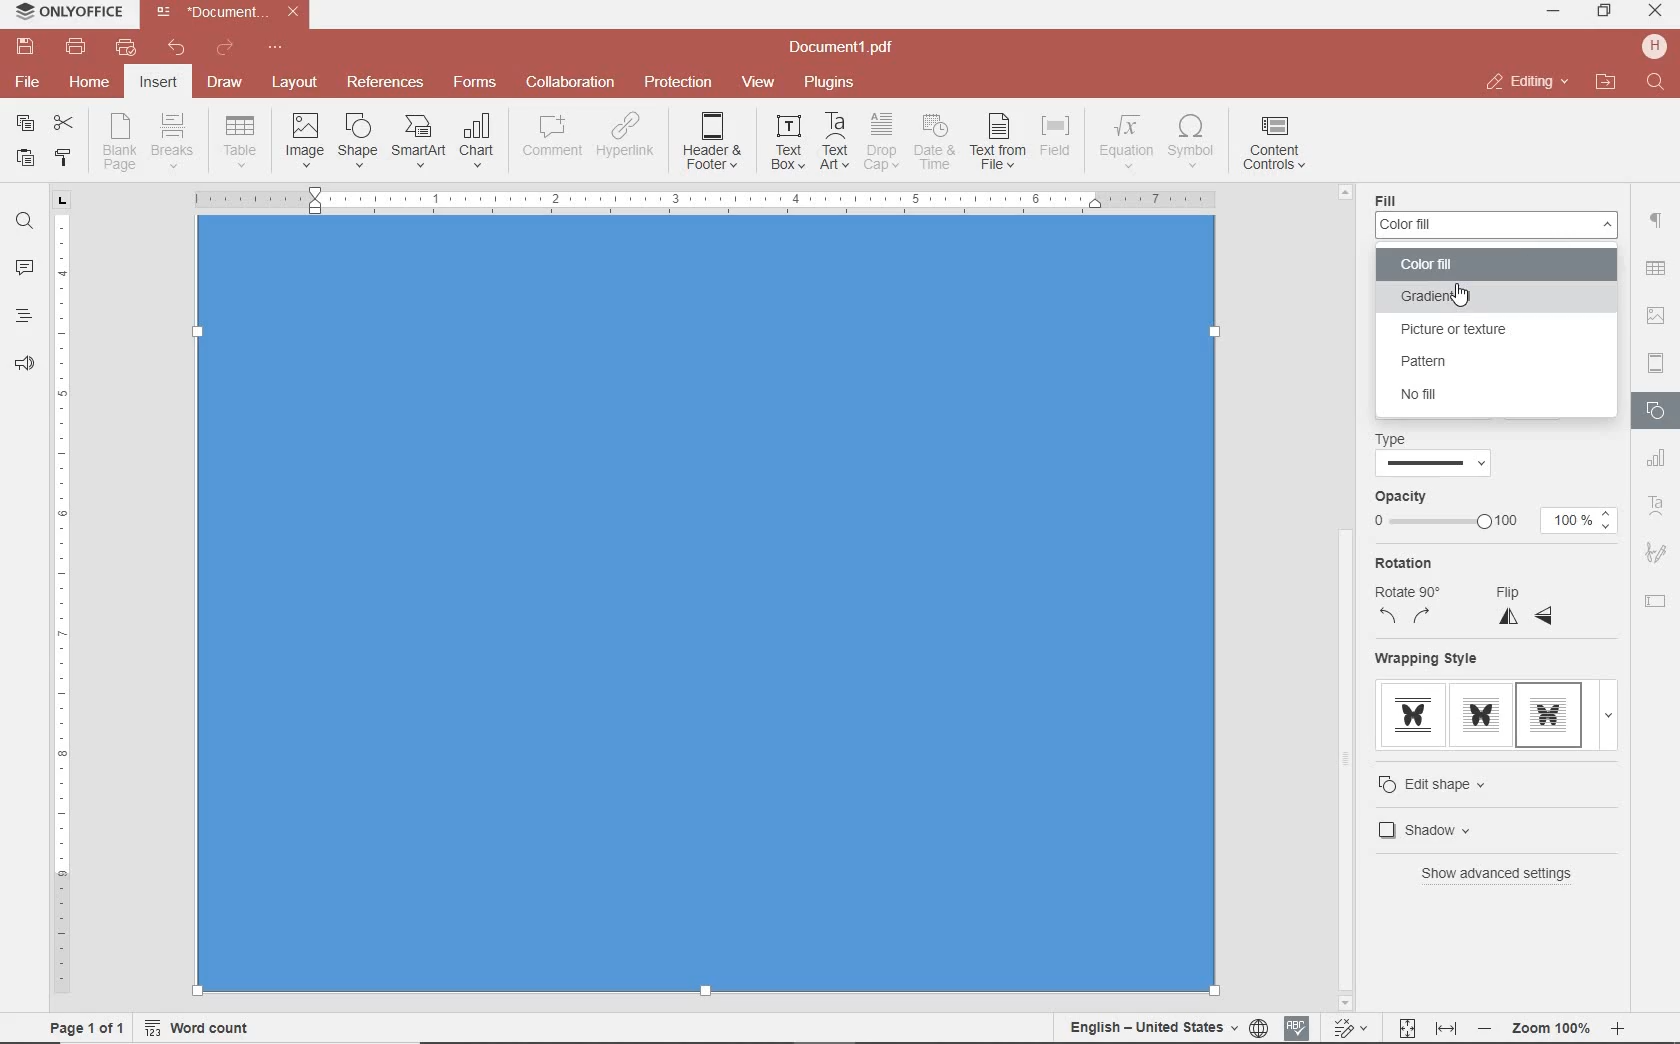 This screenshot has height=1044, width=1680. Describe the element at coordinates (1606, 83) in the screenshot. I see `open file location` at that location.